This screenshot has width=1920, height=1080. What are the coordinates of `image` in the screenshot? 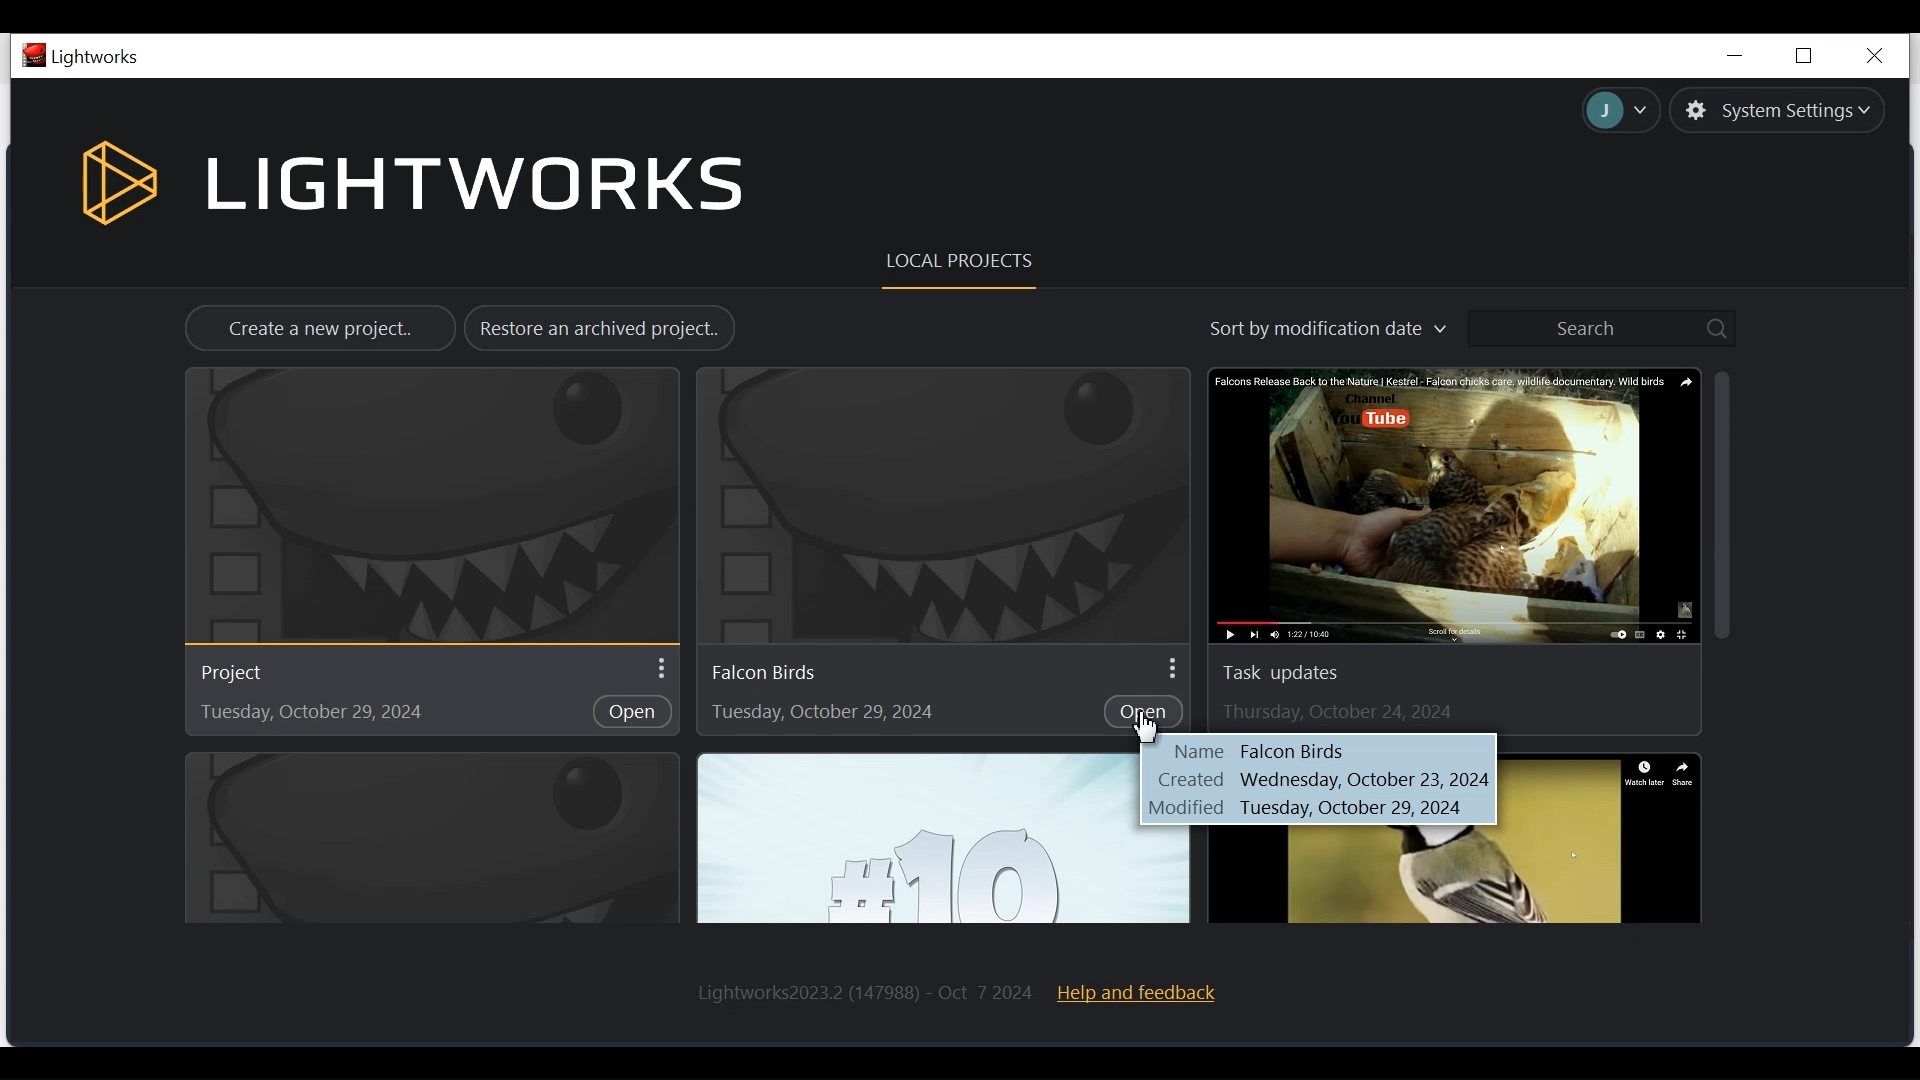 It's located at (1450, 877).